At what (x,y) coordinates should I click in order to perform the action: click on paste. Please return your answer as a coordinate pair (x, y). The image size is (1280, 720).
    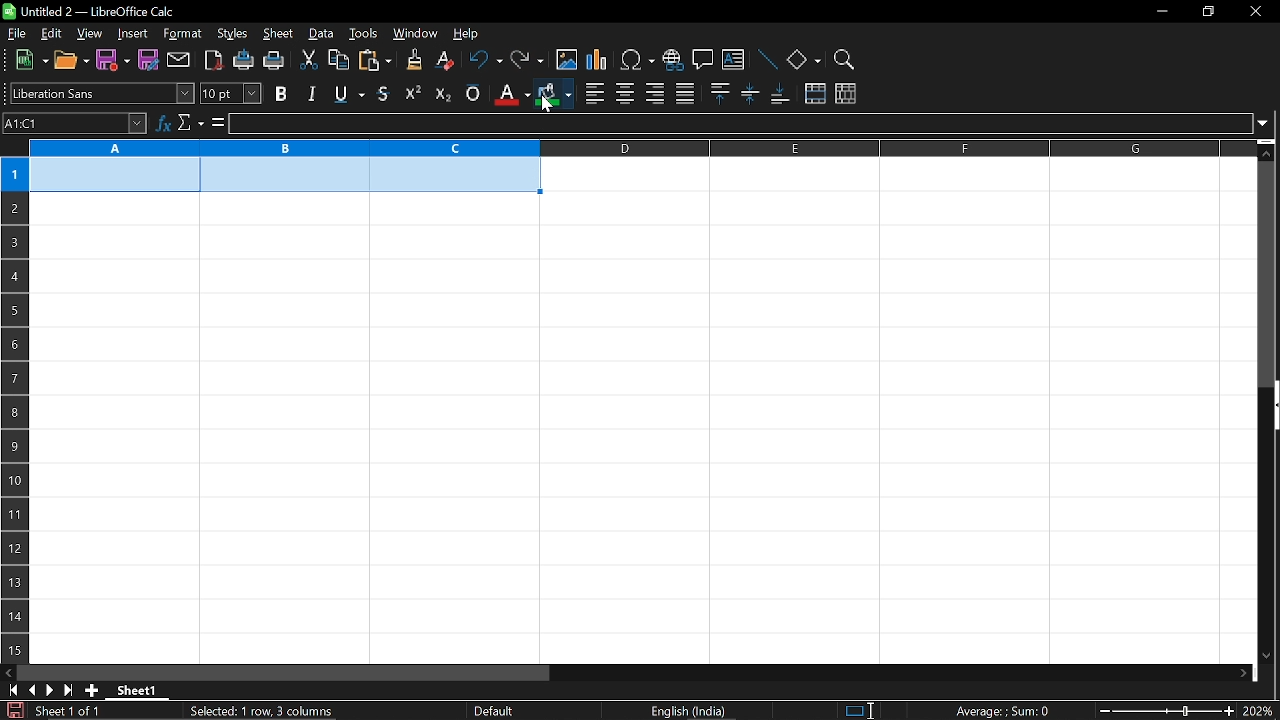
    Looking at the image, I should click on (374, 61).